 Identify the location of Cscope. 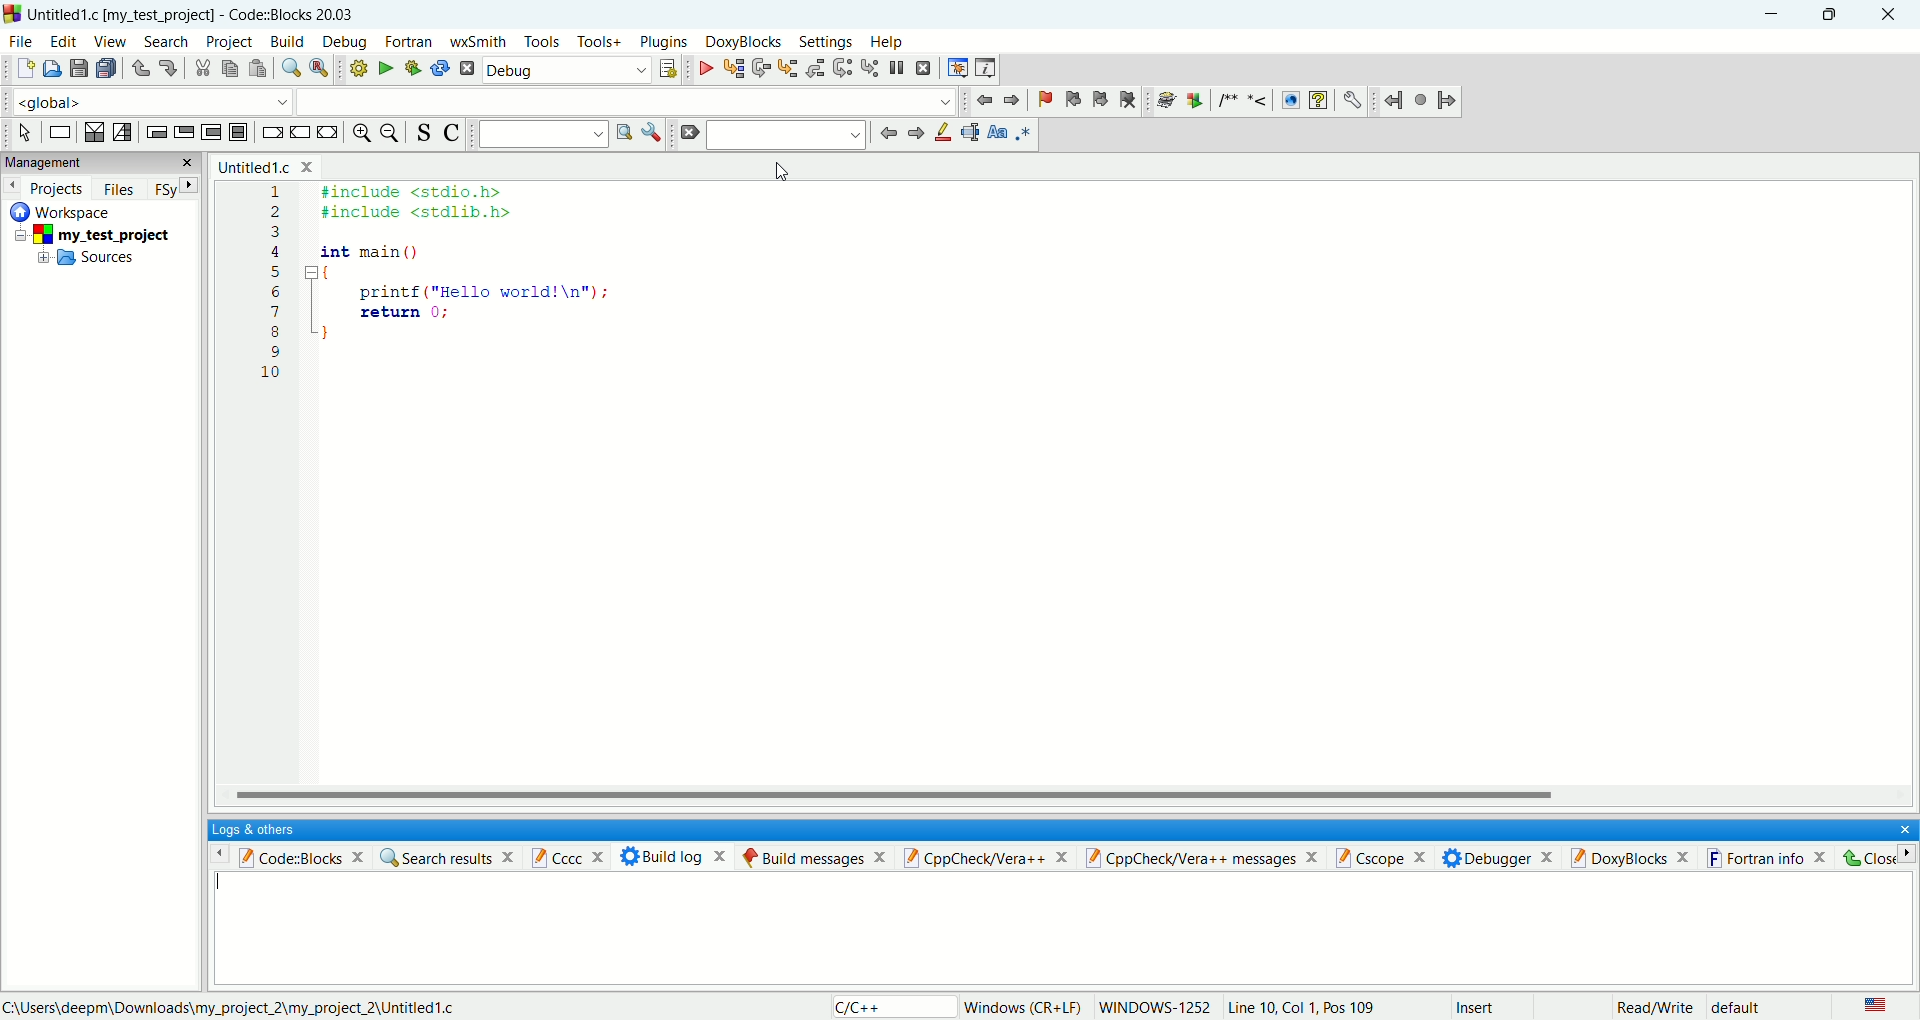
(1388, 858).